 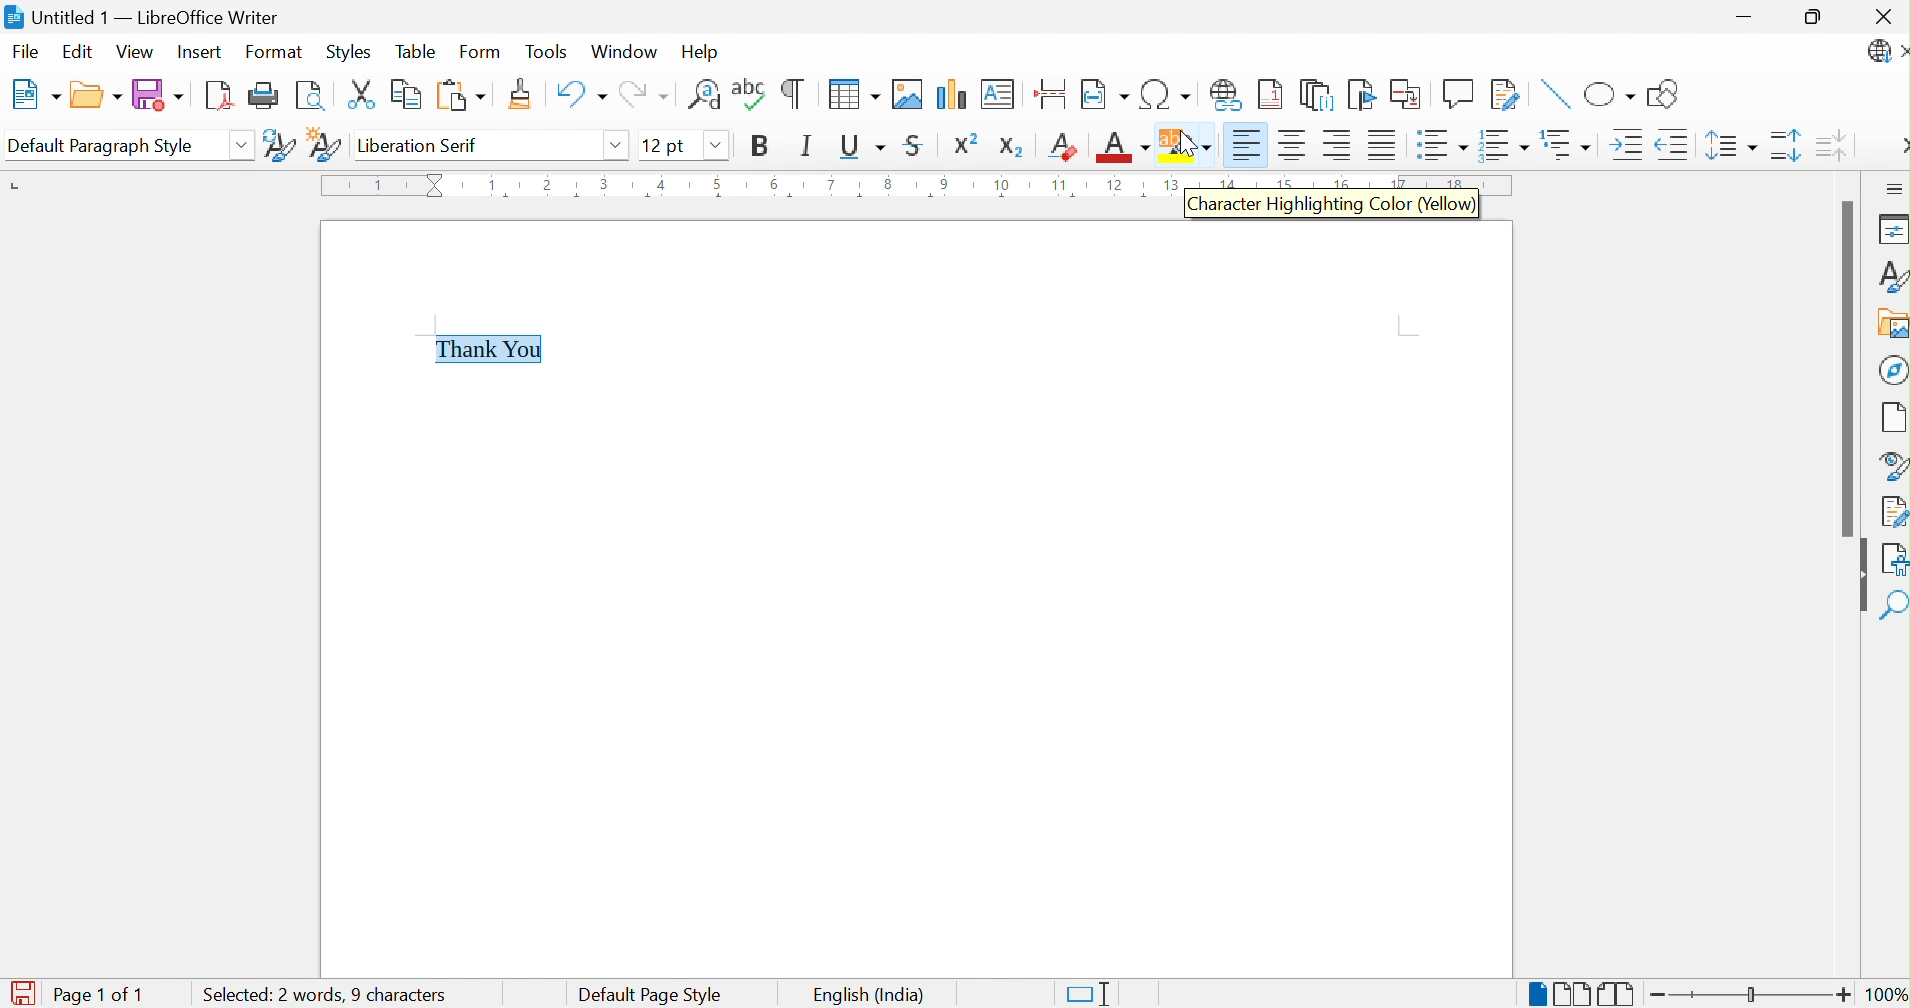 I want to click on More, so click(x=1898, y=146).